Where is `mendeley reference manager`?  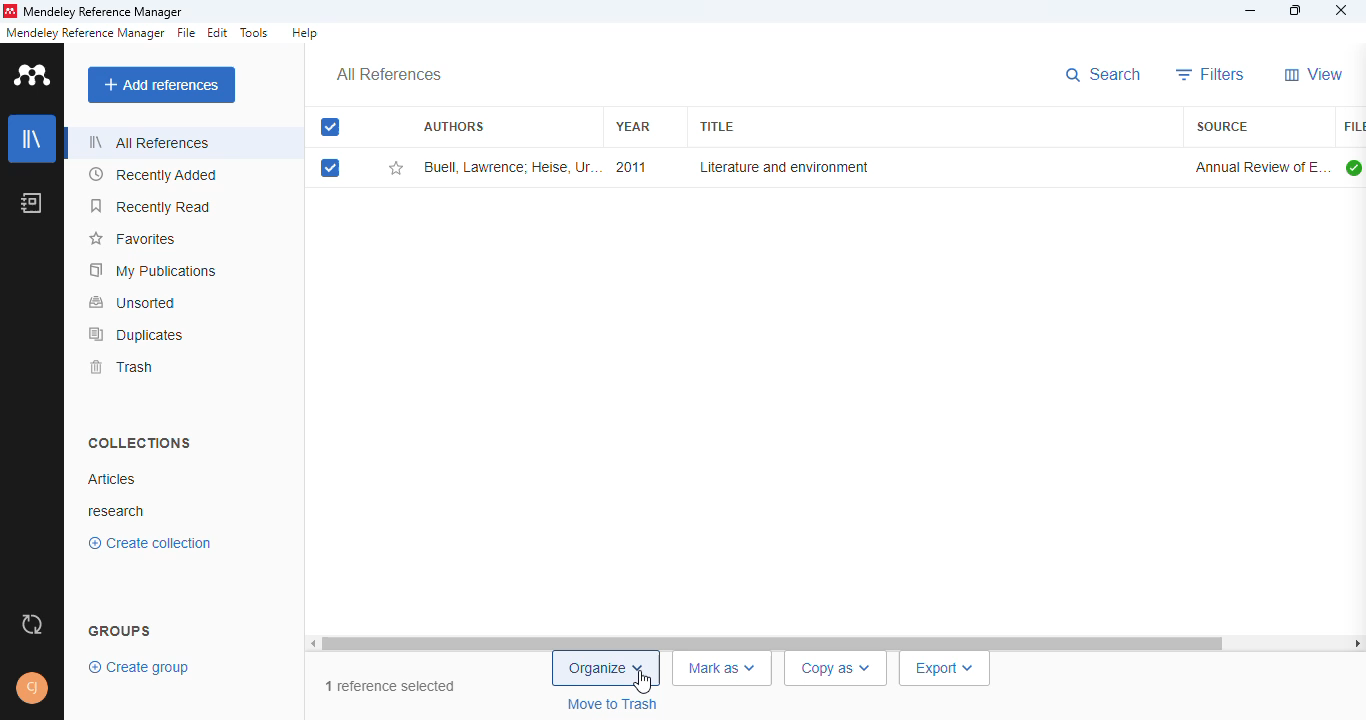 mendeley reference manager is located at coordinates (104, 12).